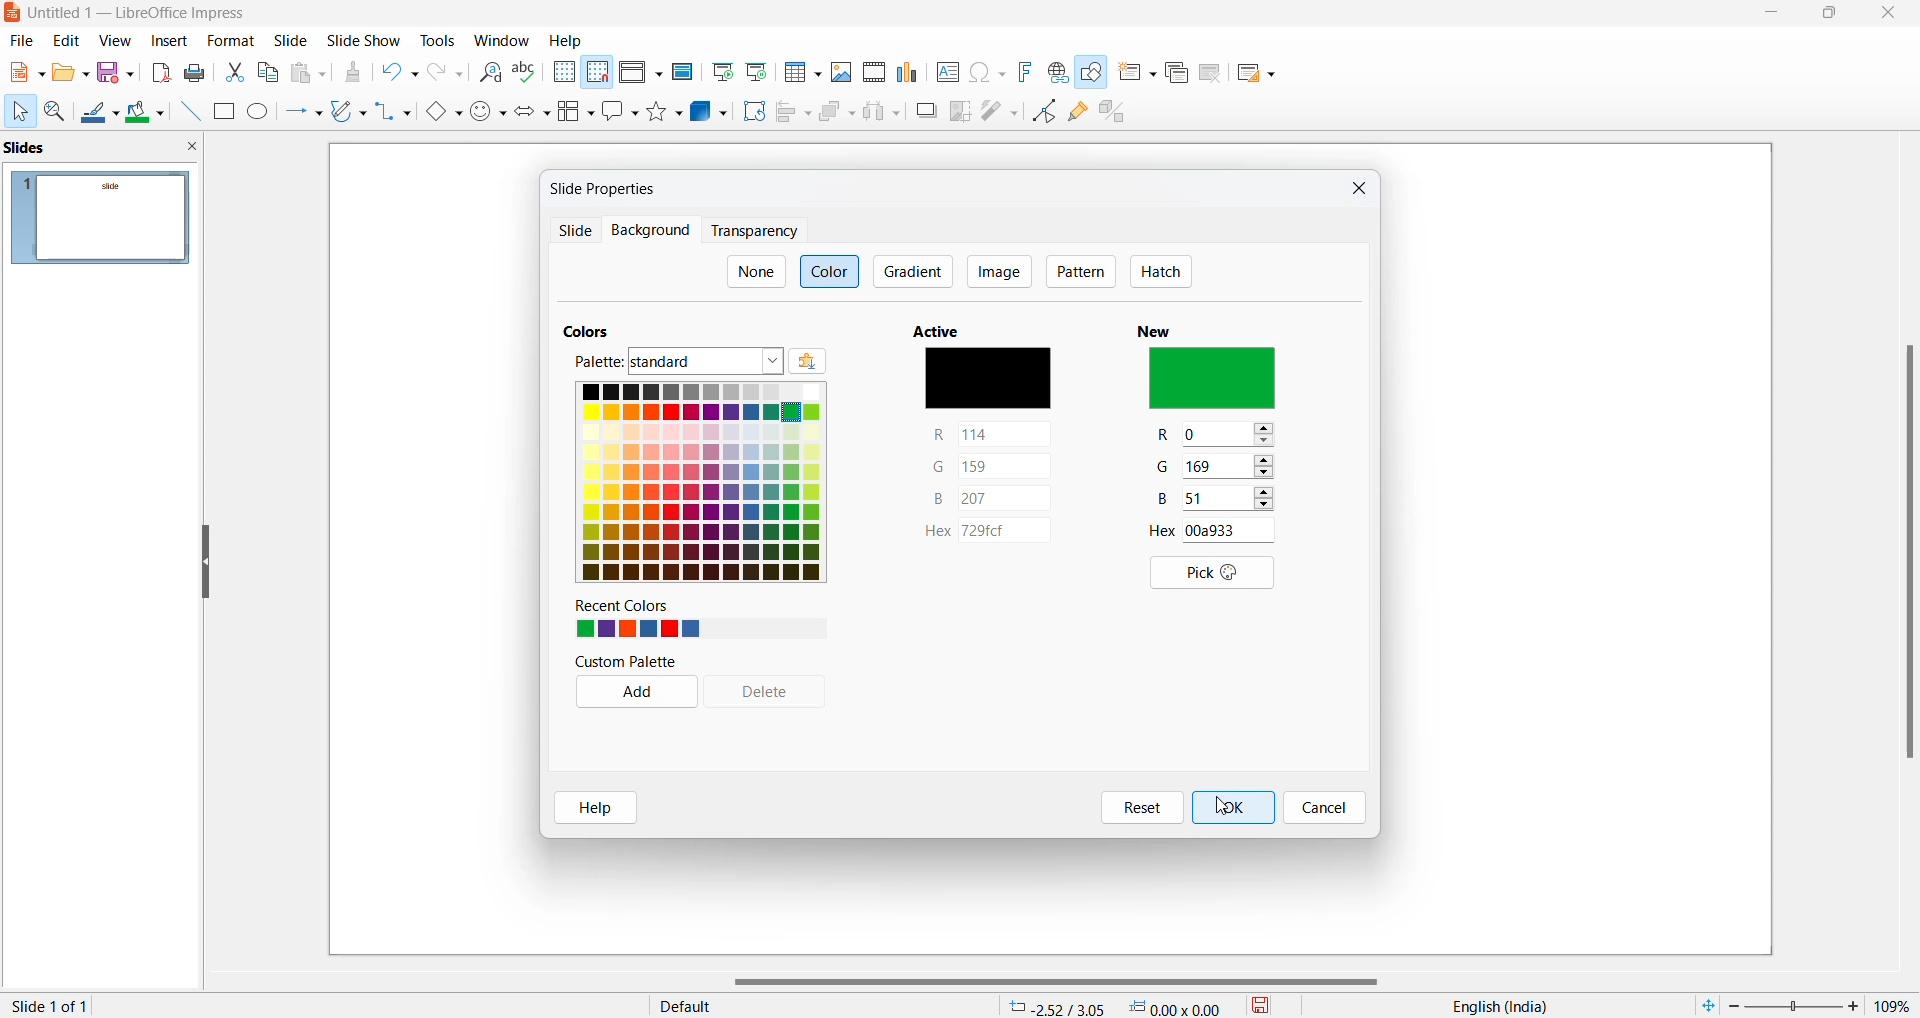 Image resolution: width=1920 pixels, height=1018 pixels. I want to click on close, so click(1892, 14).